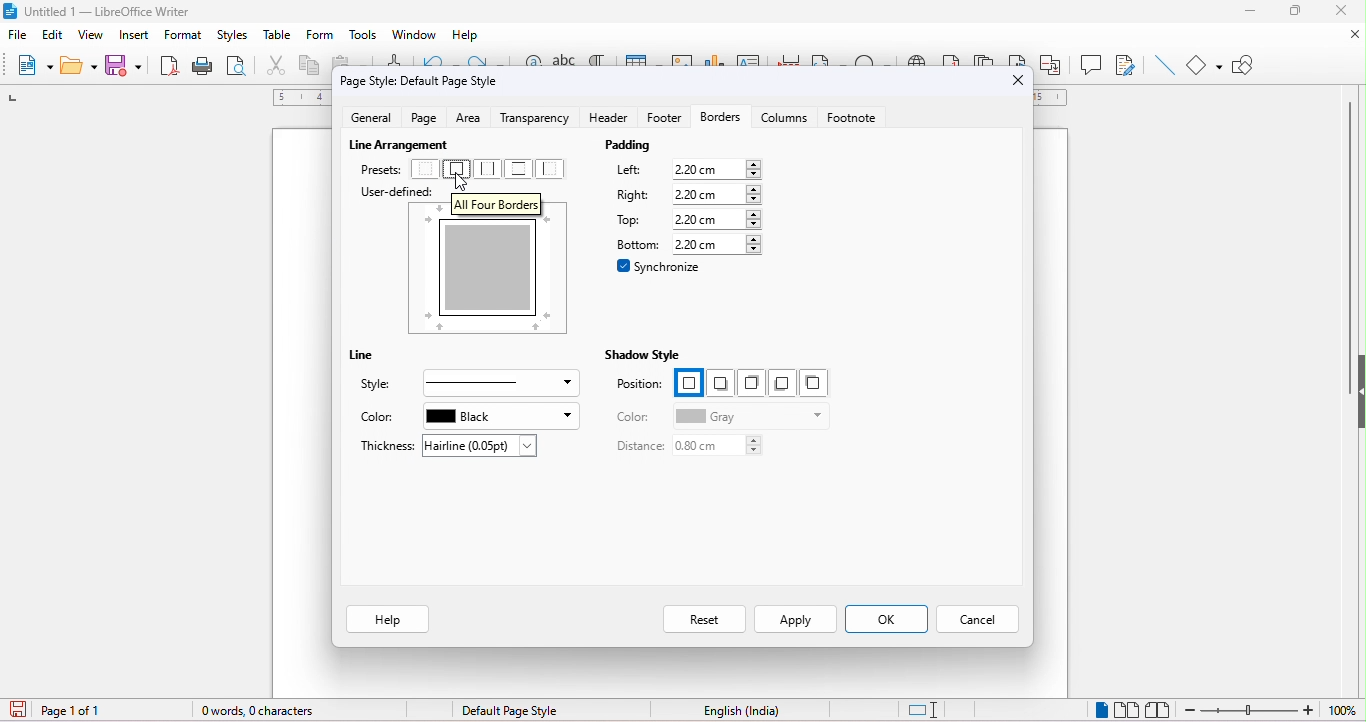  What do you see at coordinates (1251, 64) in the screenshot?
I see `show draw functions` at bounding box center [1251, 64].